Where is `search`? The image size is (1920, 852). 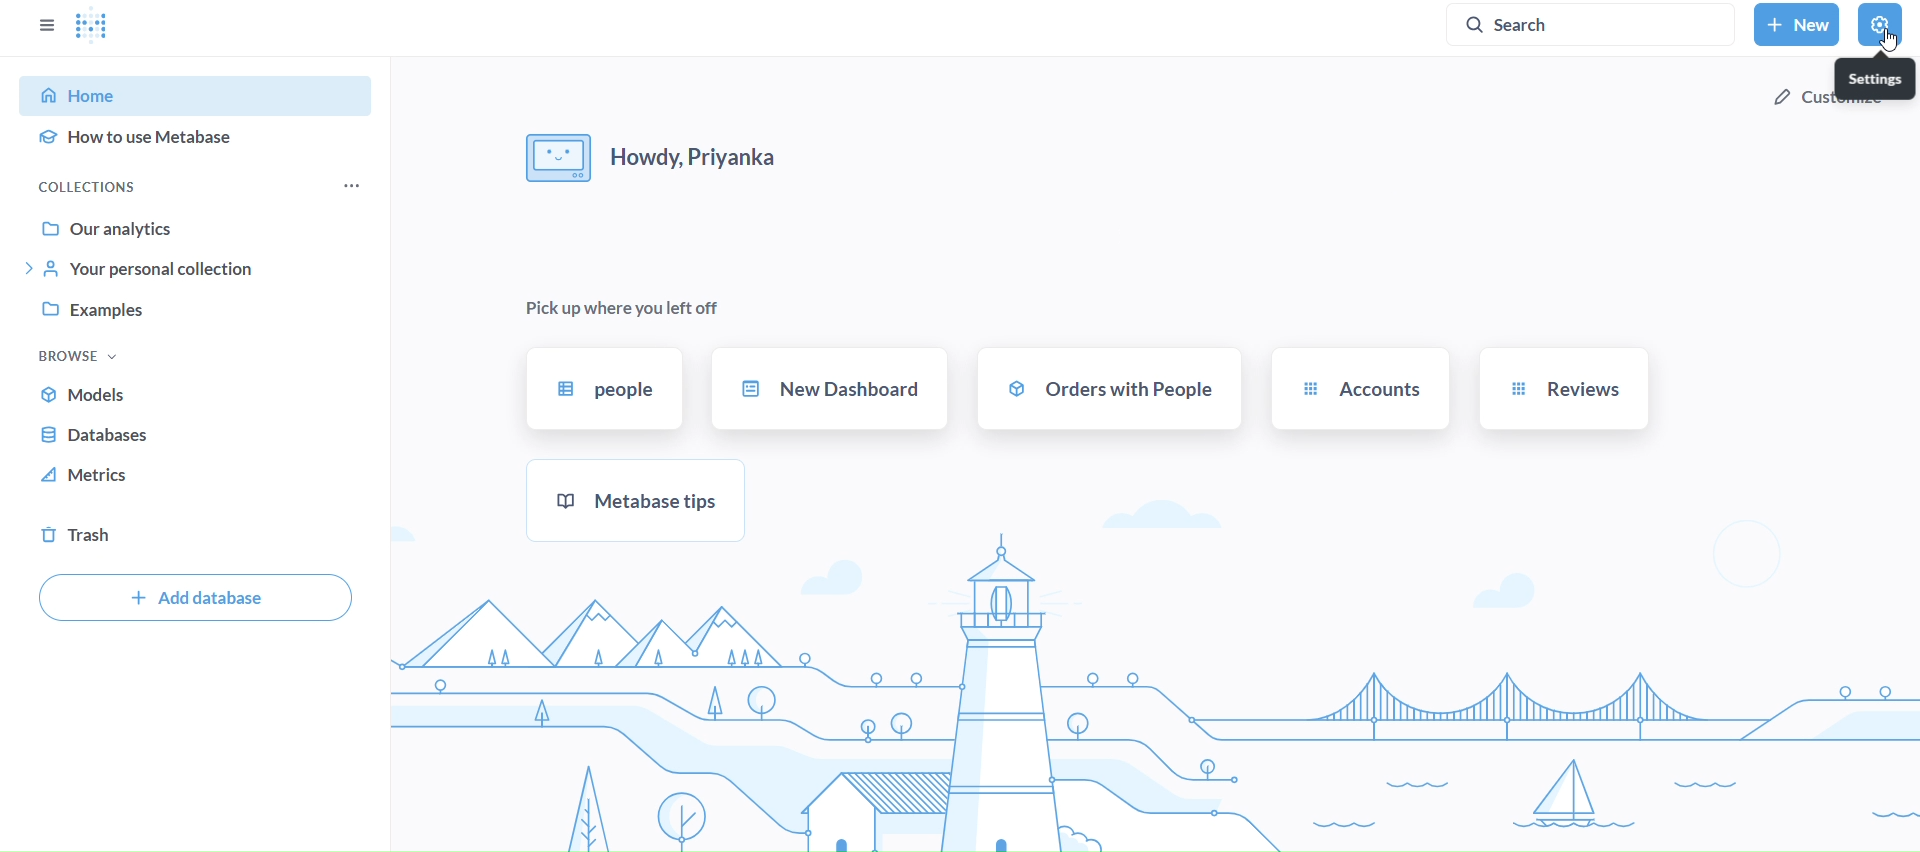
search is located at coordinates (1597, 24).